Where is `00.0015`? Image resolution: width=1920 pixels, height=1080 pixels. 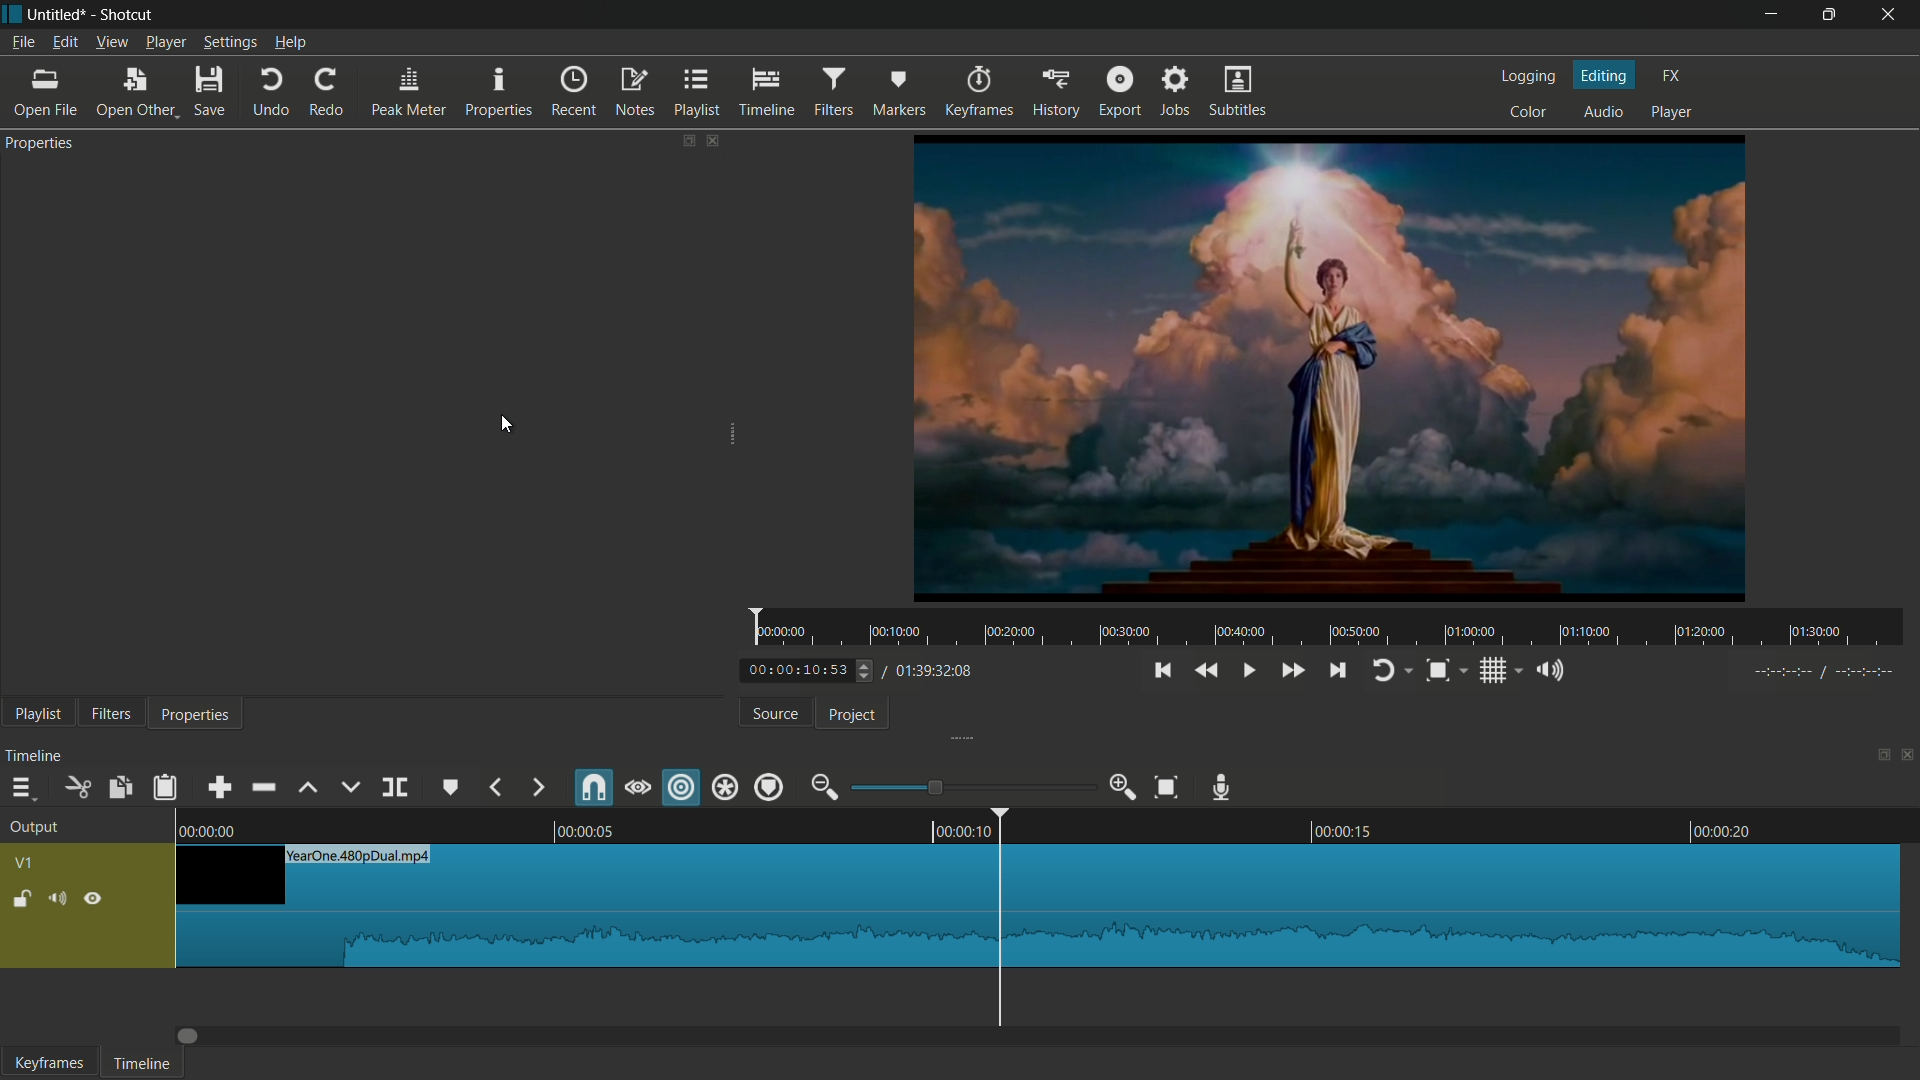 00.0015 is located at coordinates (1345, 825).